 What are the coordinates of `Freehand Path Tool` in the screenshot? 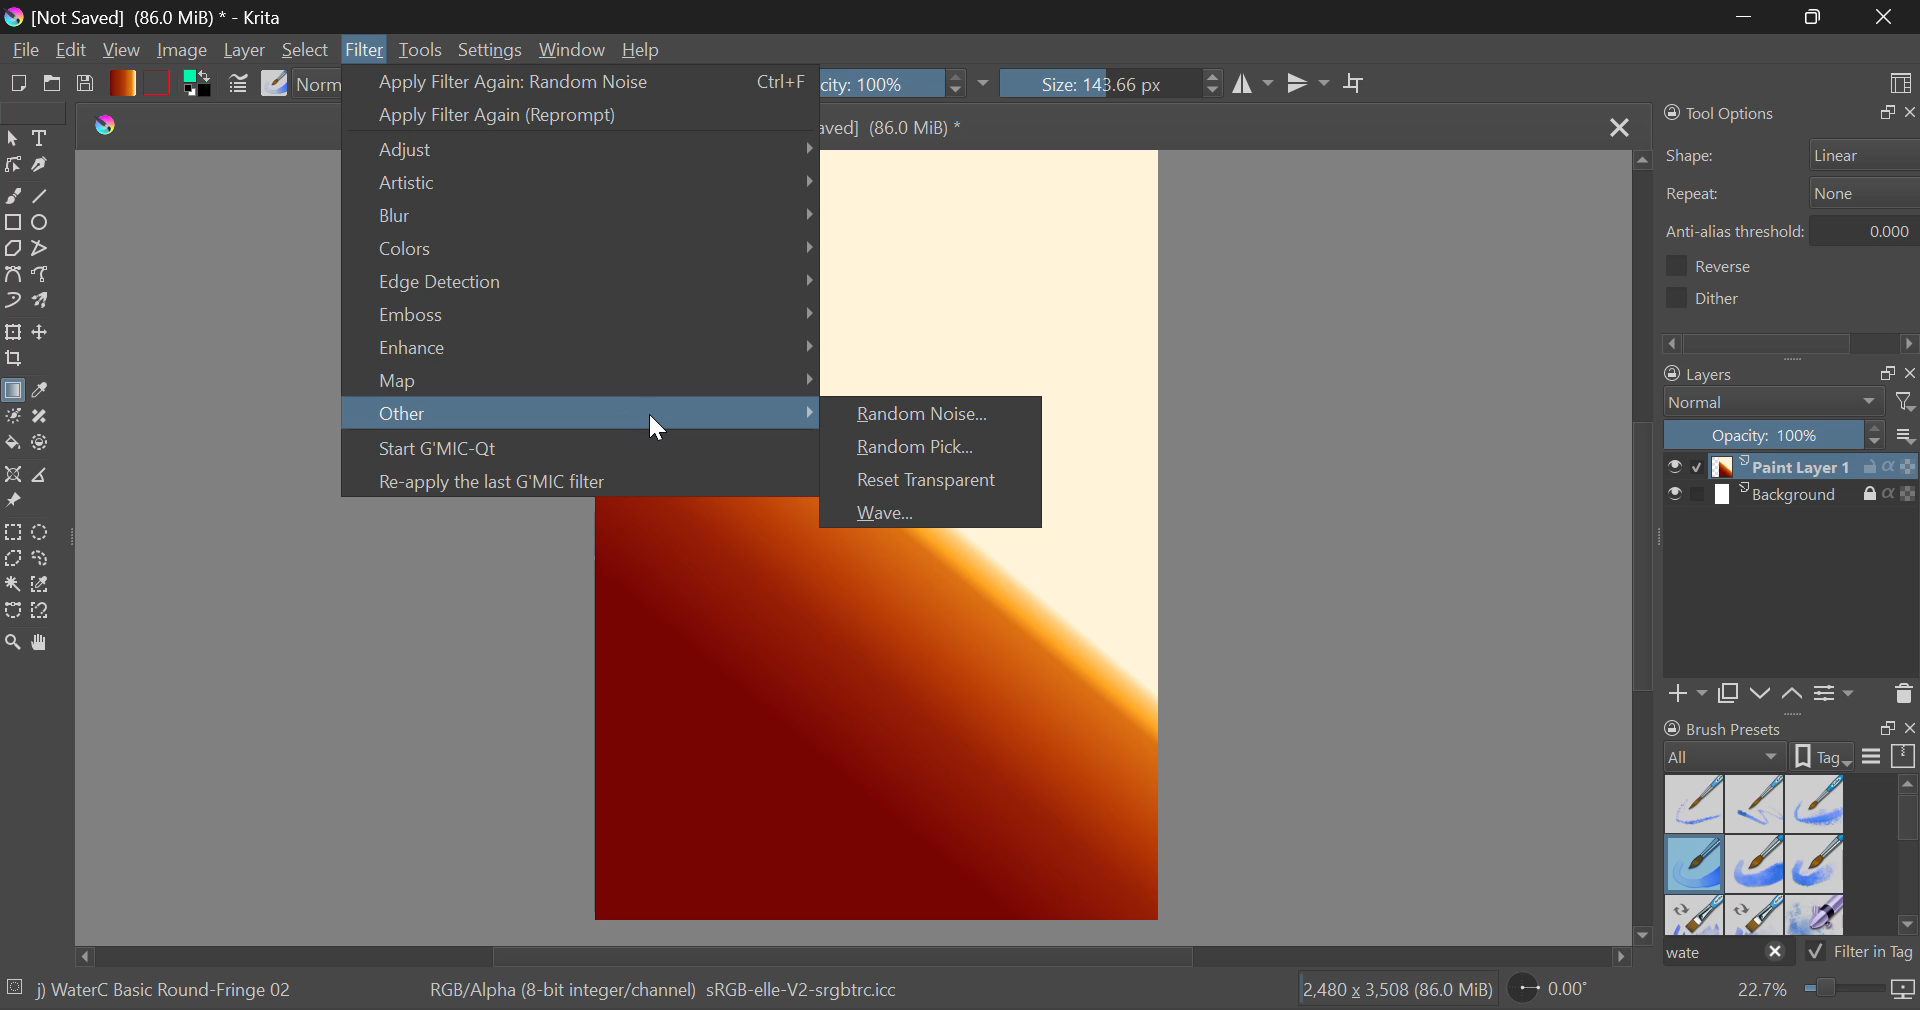 It's located at (47, 278).